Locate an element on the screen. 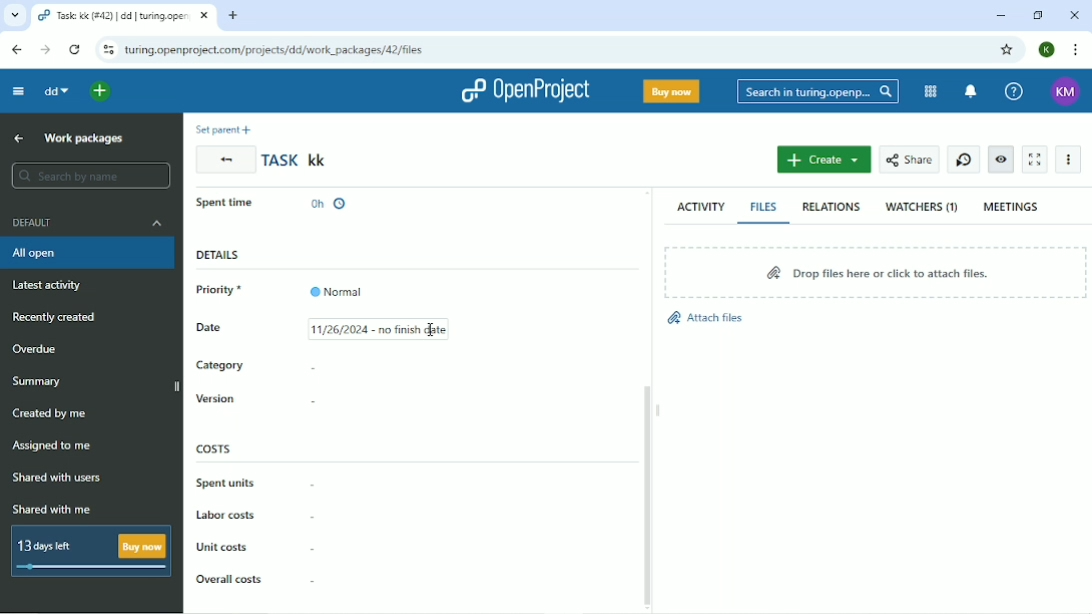 Image resolution: width=1092 pixels, height=614 pixels. FILES is located at coordinates (764, 207).